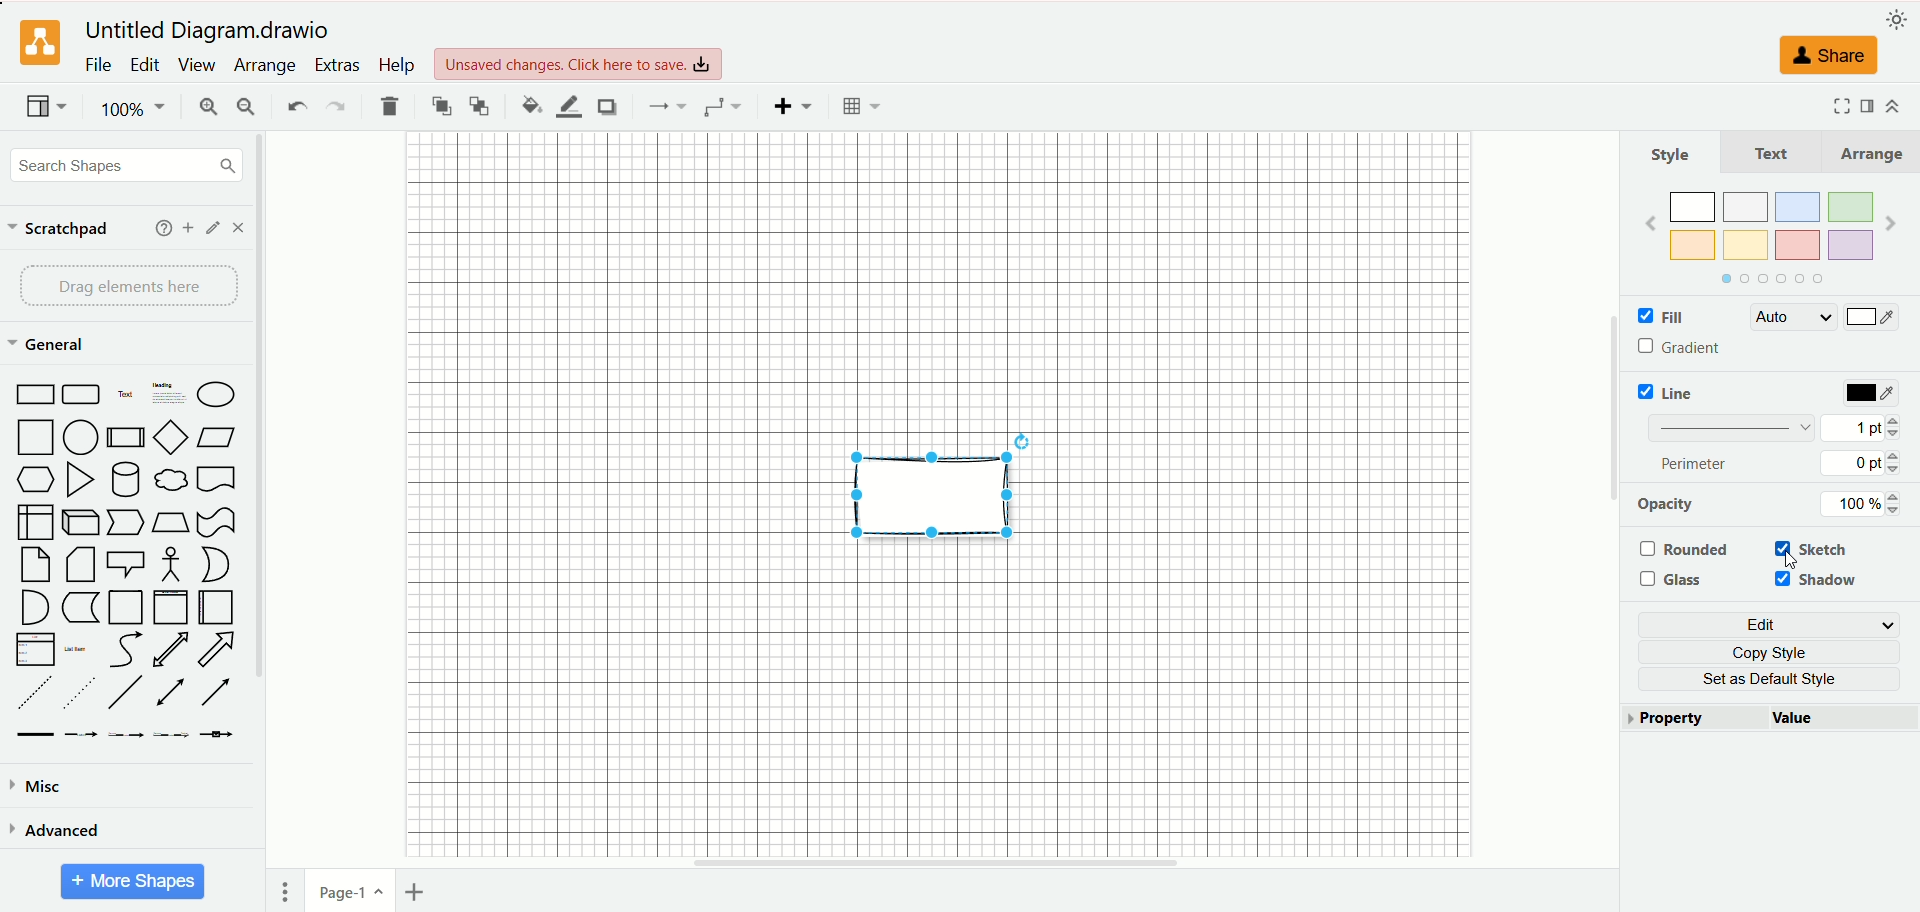  Describe the element at coordinates (794, 106) in the screenshot. I see `insert` at that location.